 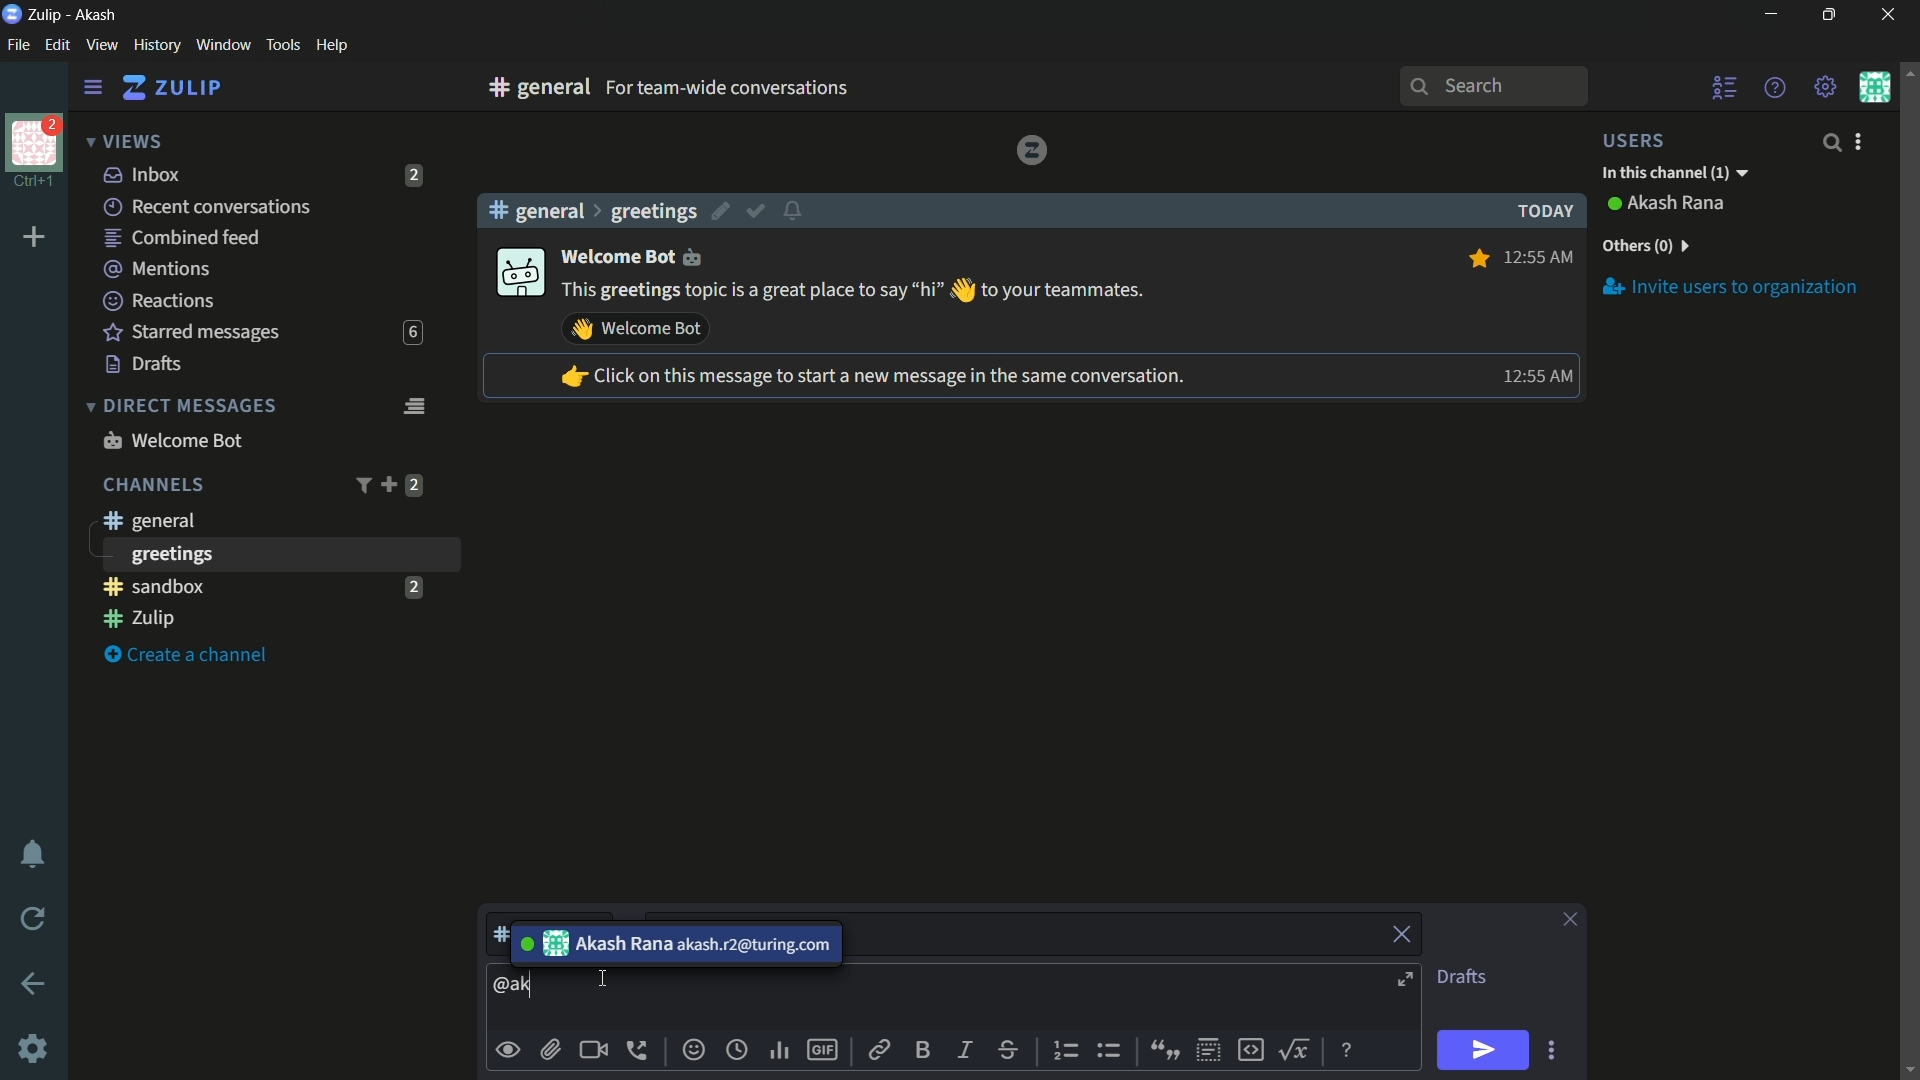 What do you see at coordinates (641, 1050) in the screenshot?
I see `add voice call` at bounding box center [641, 1050].